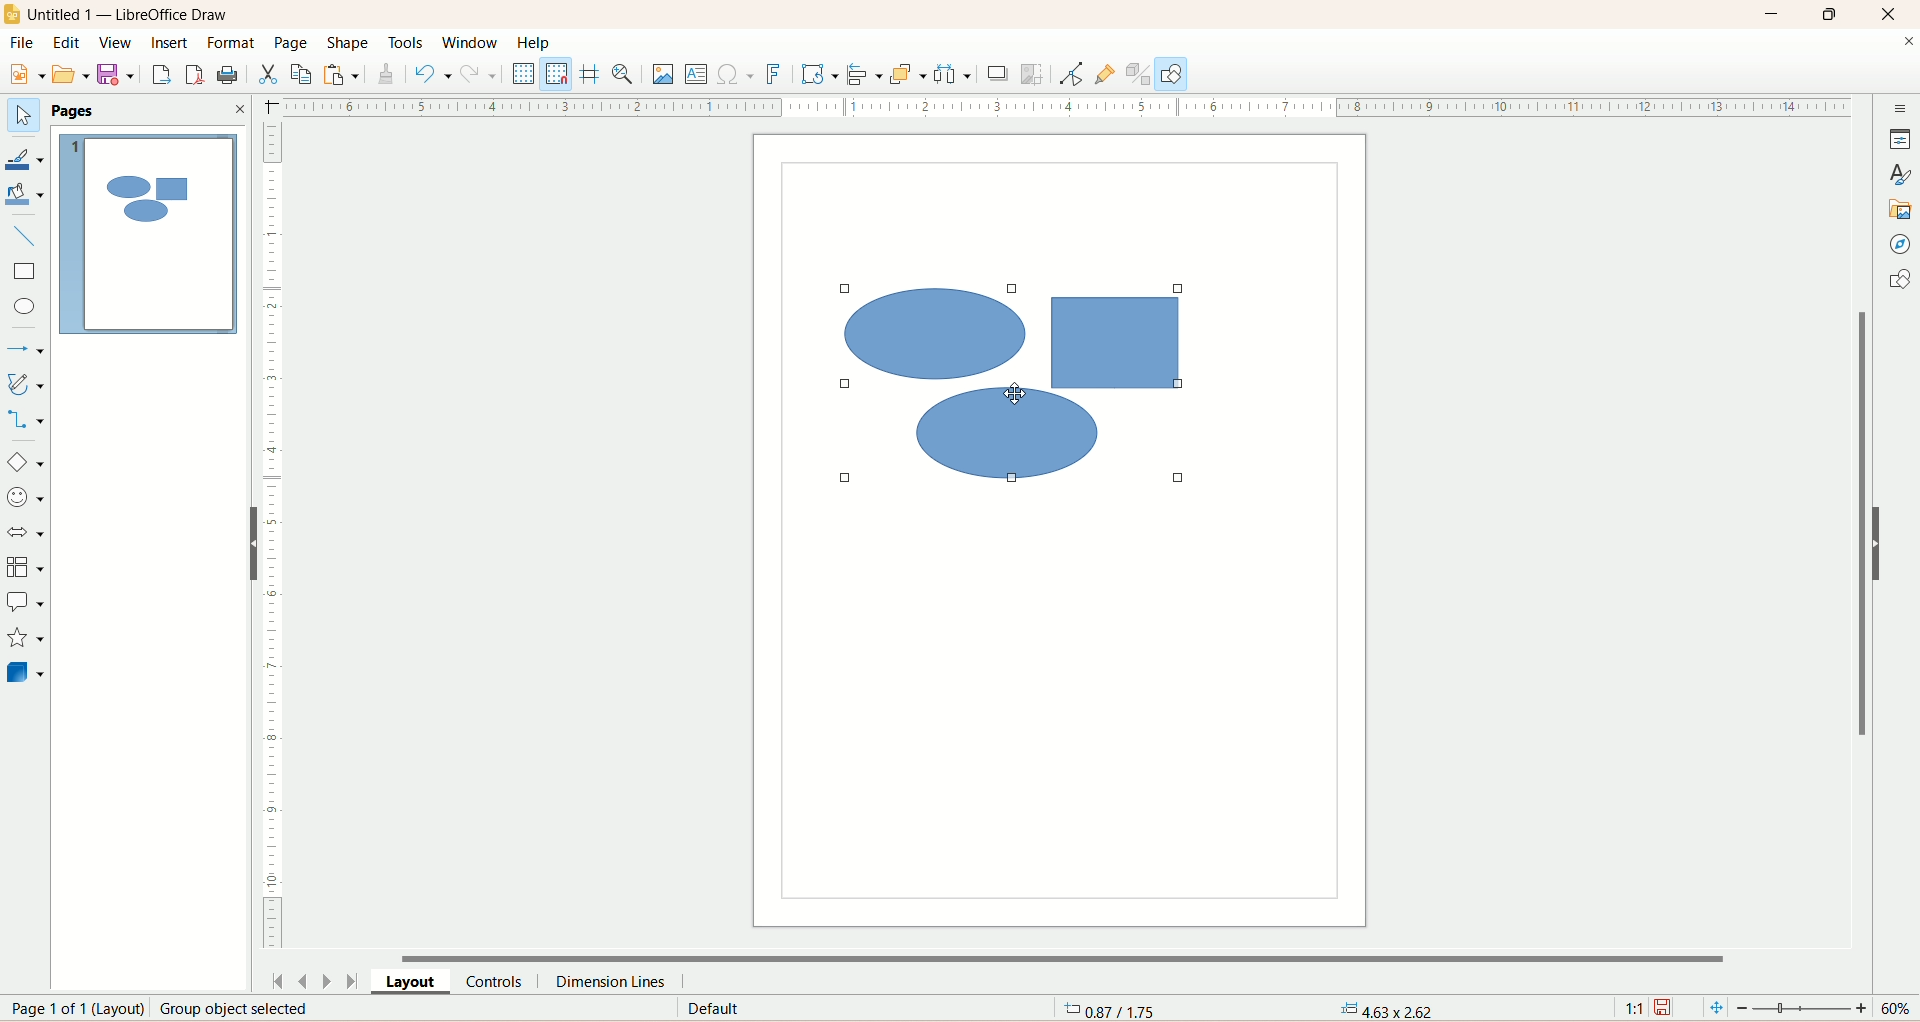 This screenshot has height=1022, width=1920. What do you see at coordinates (535, 42) in the screenshot?
I see `help` at bounding box center [535, 42].